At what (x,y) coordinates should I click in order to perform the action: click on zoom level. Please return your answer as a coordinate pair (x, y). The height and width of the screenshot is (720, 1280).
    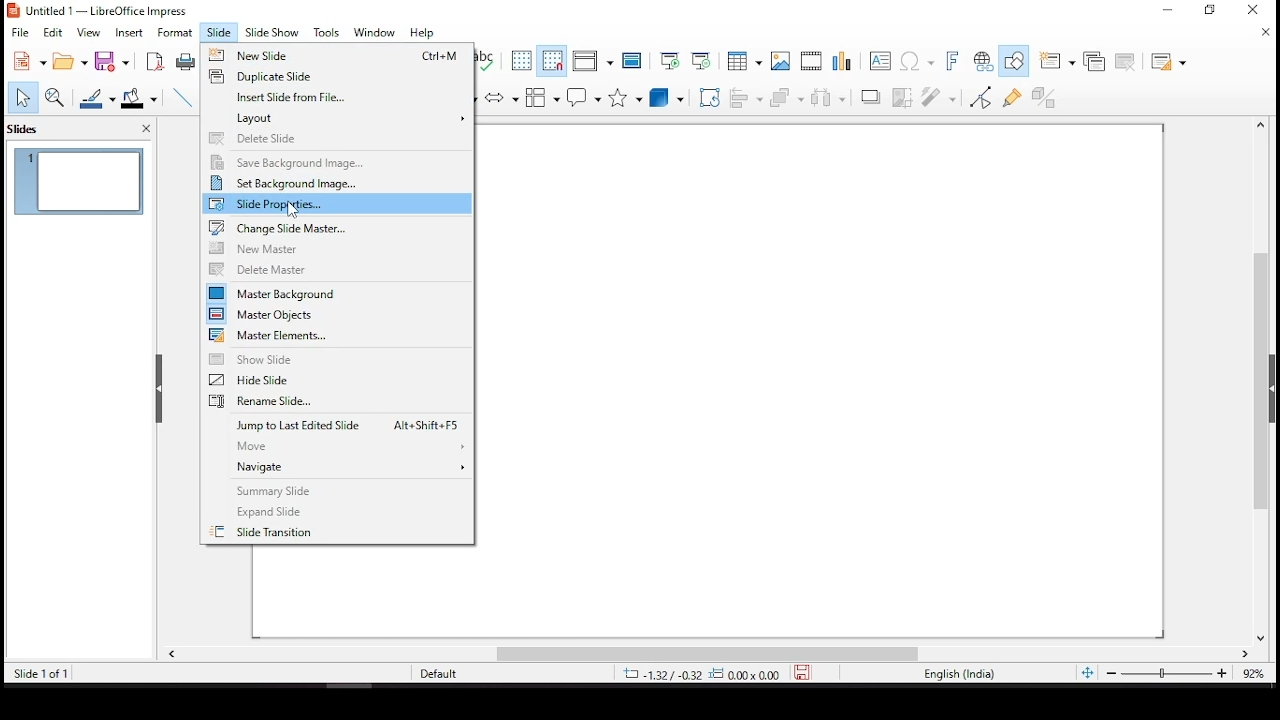
    Looking at the image, I should click on (1247, 673).